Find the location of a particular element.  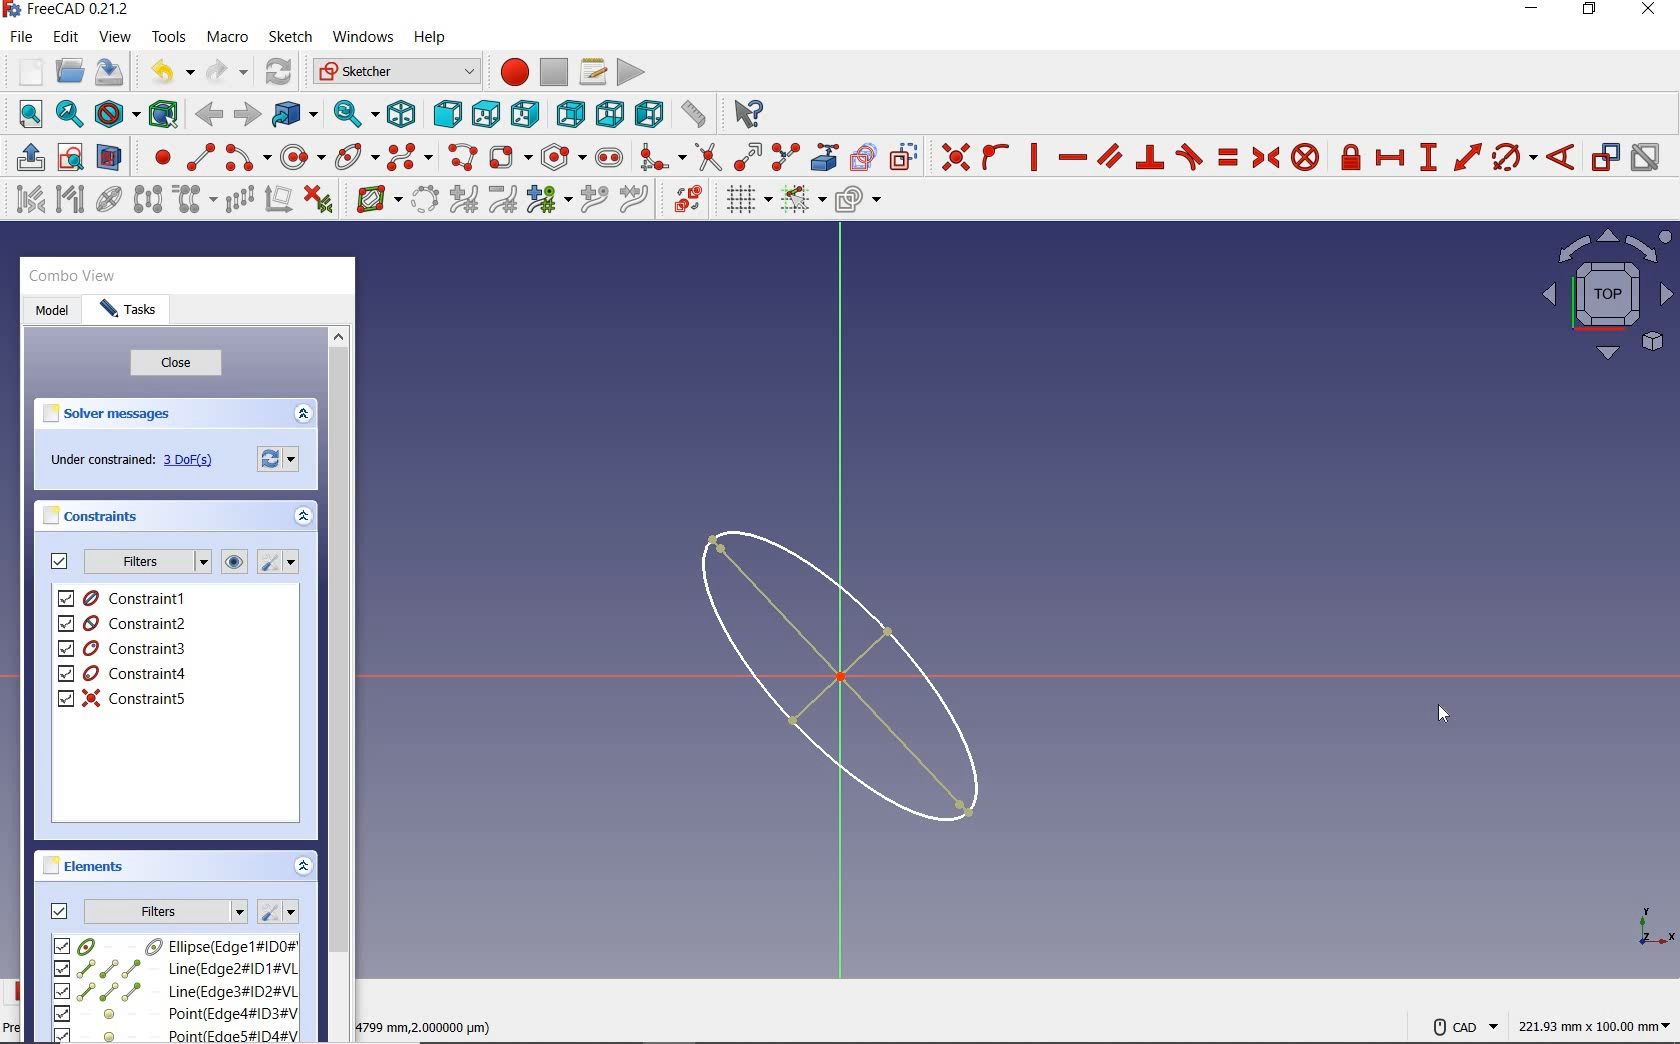

create line is located at coordinates (200, 157).